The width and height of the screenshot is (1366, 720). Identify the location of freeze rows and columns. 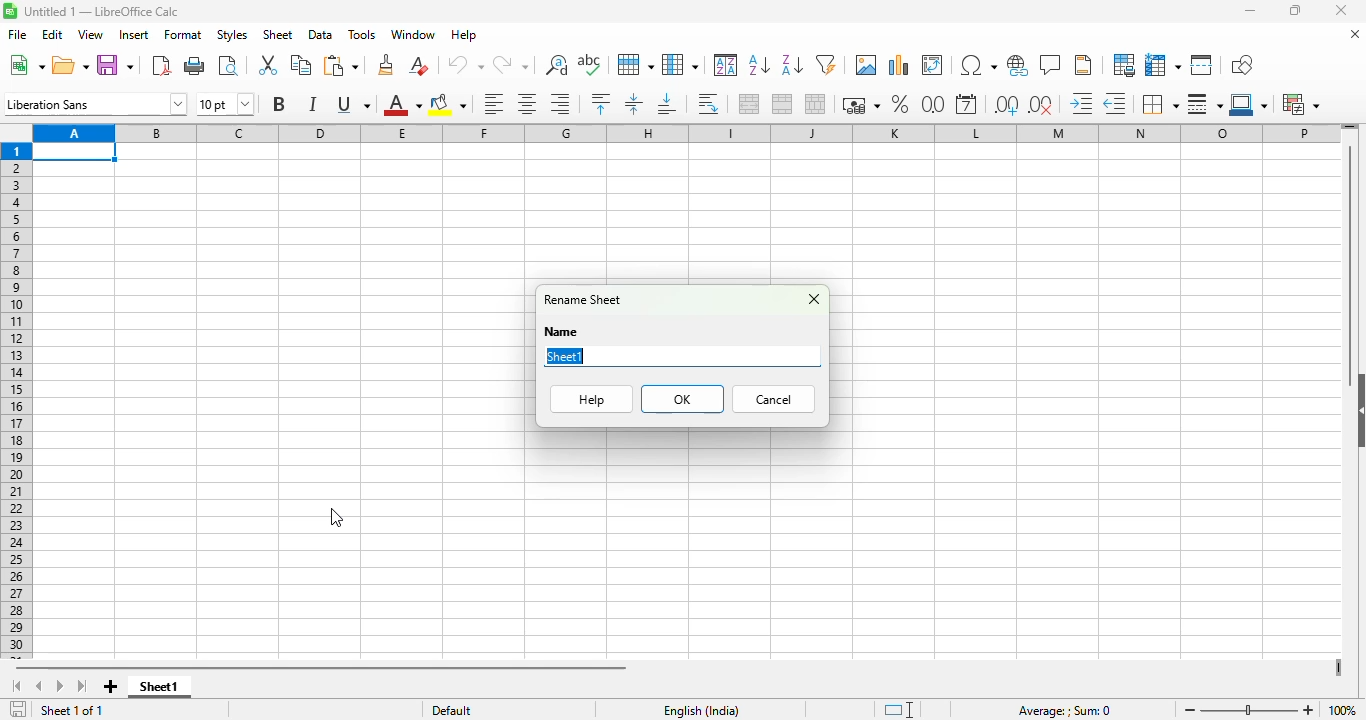
(1163, 64).